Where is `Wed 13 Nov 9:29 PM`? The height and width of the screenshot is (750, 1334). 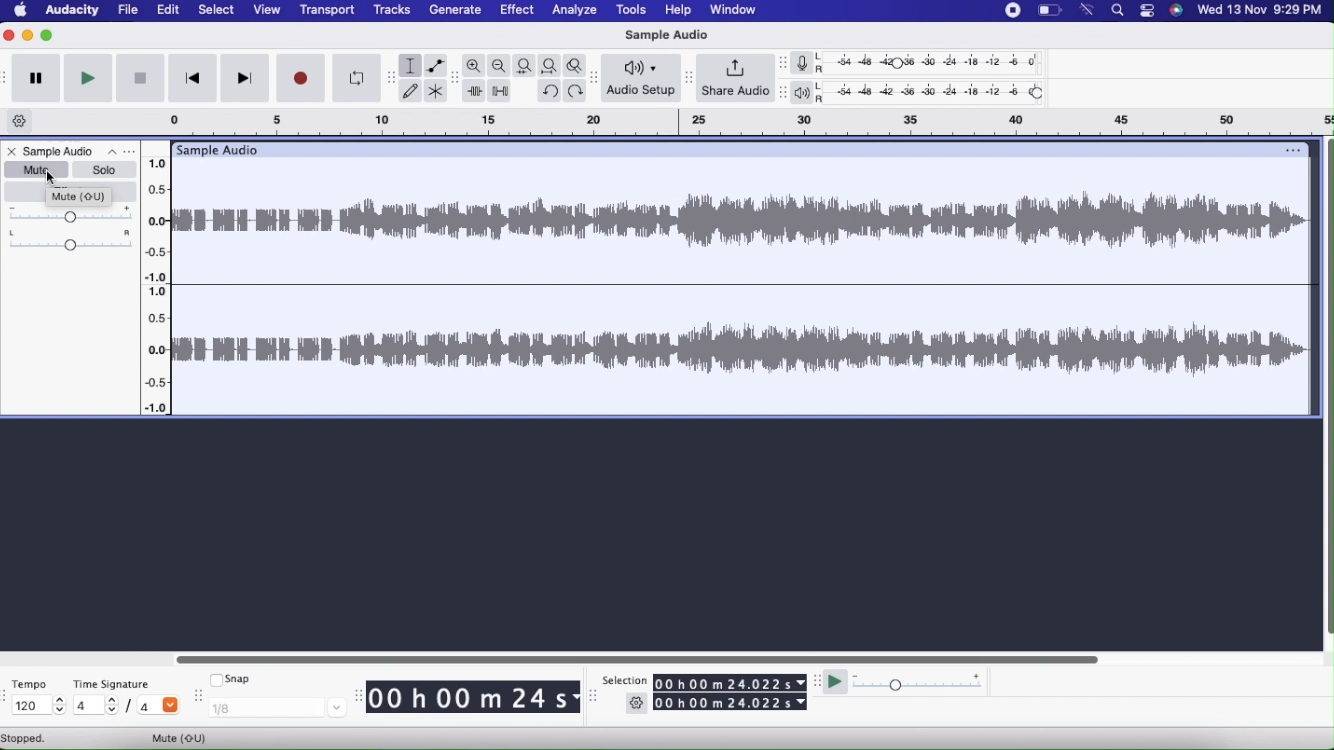 Wed 13 Nov 9:29 PM is located at coordinates (1258, 12).